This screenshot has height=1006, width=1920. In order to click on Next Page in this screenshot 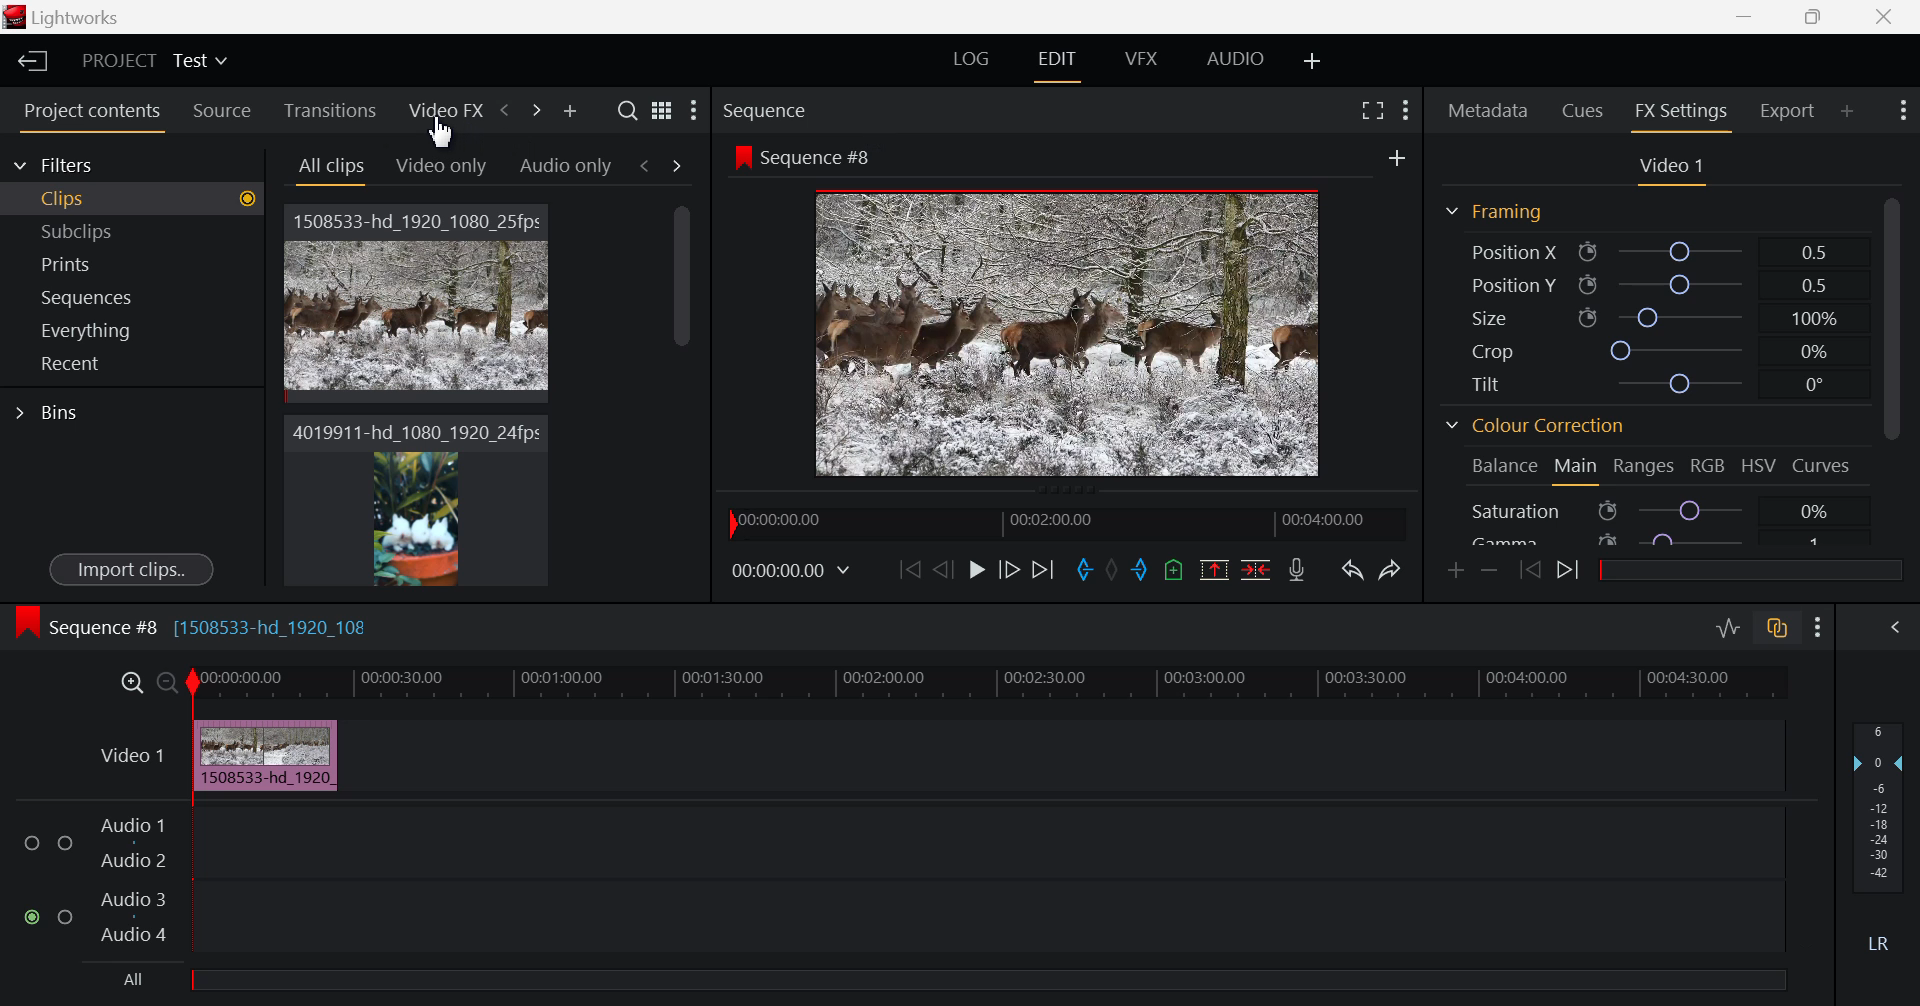, I will do `click(674, 164)`.